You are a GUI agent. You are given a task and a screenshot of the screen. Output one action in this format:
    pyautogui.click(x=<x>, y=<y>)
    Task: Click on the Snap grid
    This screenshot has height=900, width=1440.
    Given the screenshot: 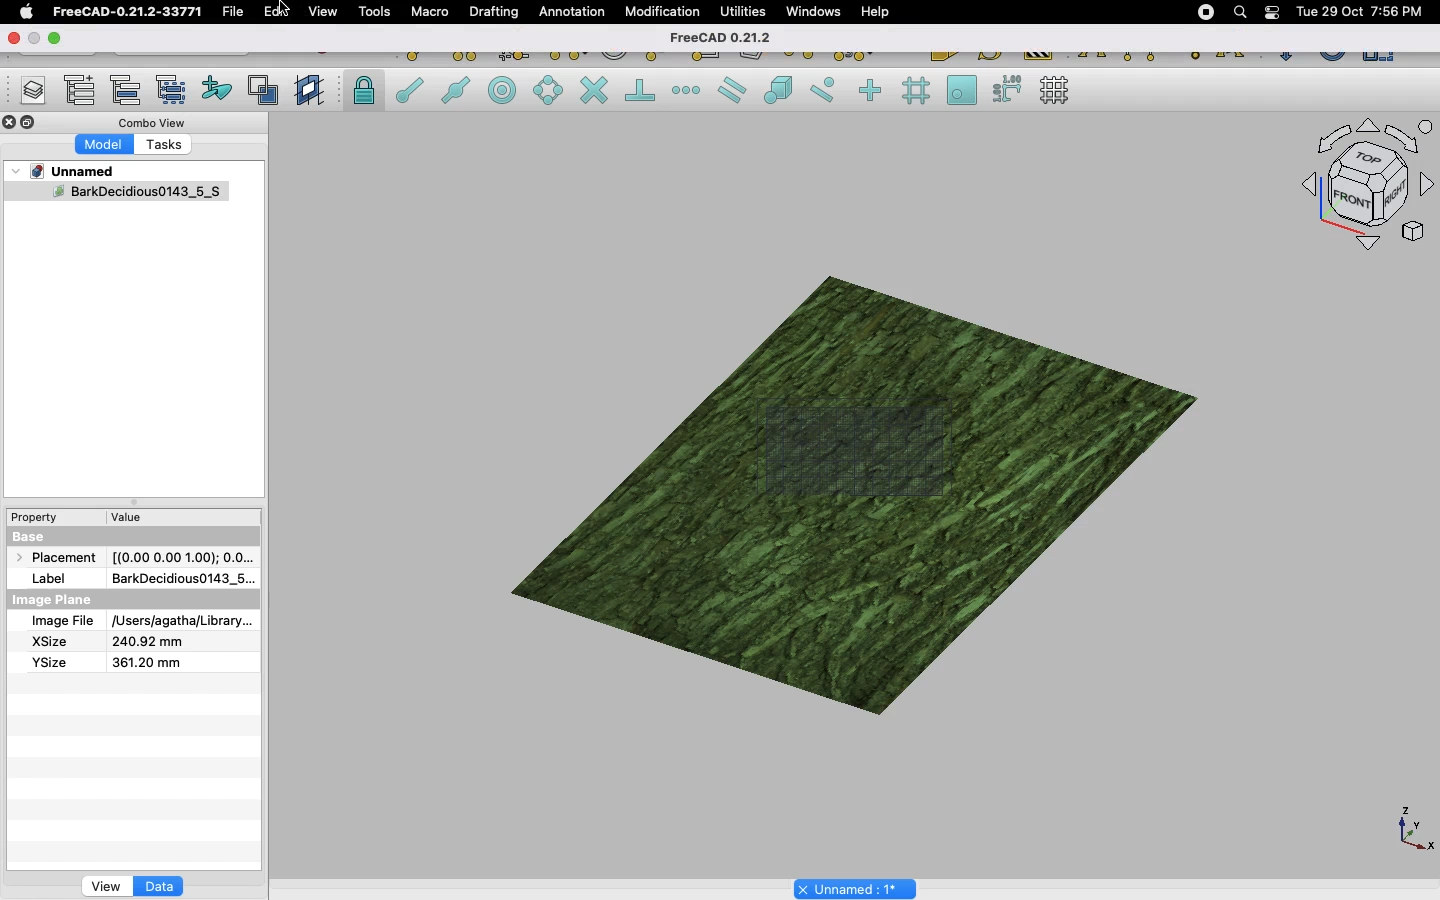 What is the action you would take?
    pyautogui.click(x=918, y=91)
    